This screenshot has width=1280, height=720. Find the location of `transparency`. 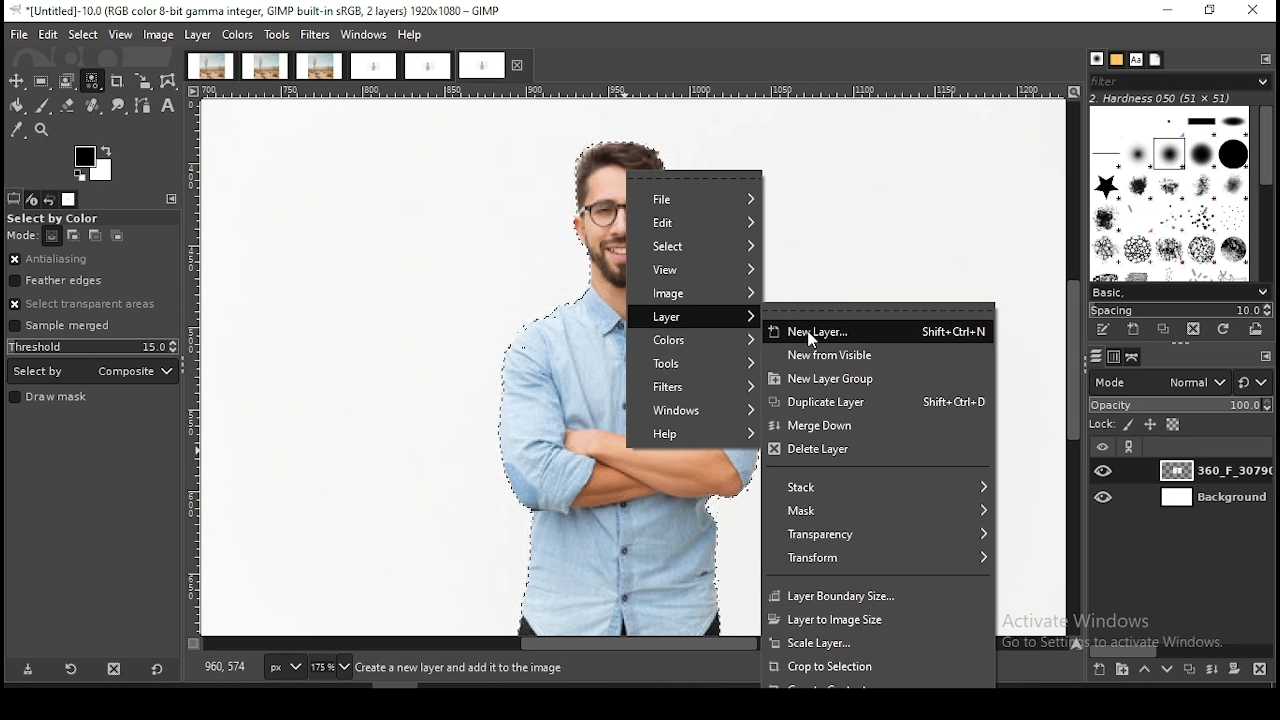

transparency is located at coordinates (880, 537).